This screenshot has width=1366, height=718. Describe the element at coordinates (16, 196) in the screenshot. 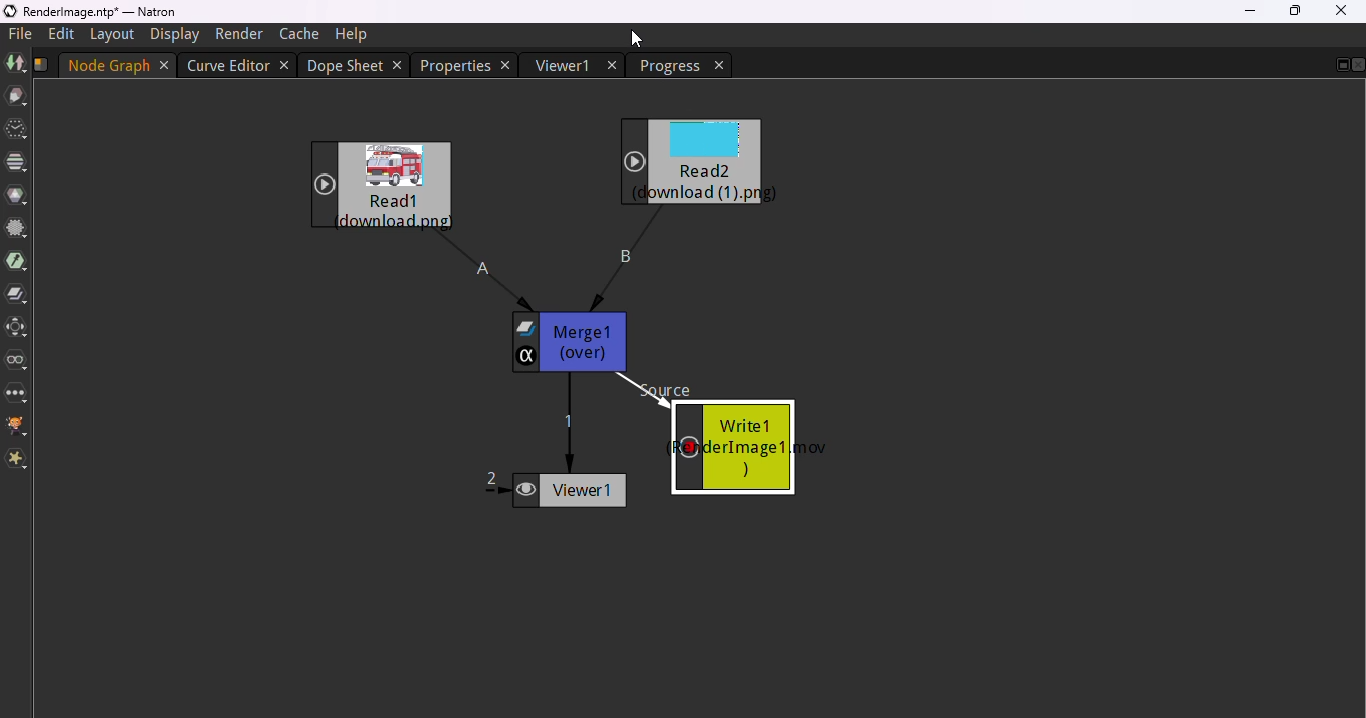

I see `color` at that location.